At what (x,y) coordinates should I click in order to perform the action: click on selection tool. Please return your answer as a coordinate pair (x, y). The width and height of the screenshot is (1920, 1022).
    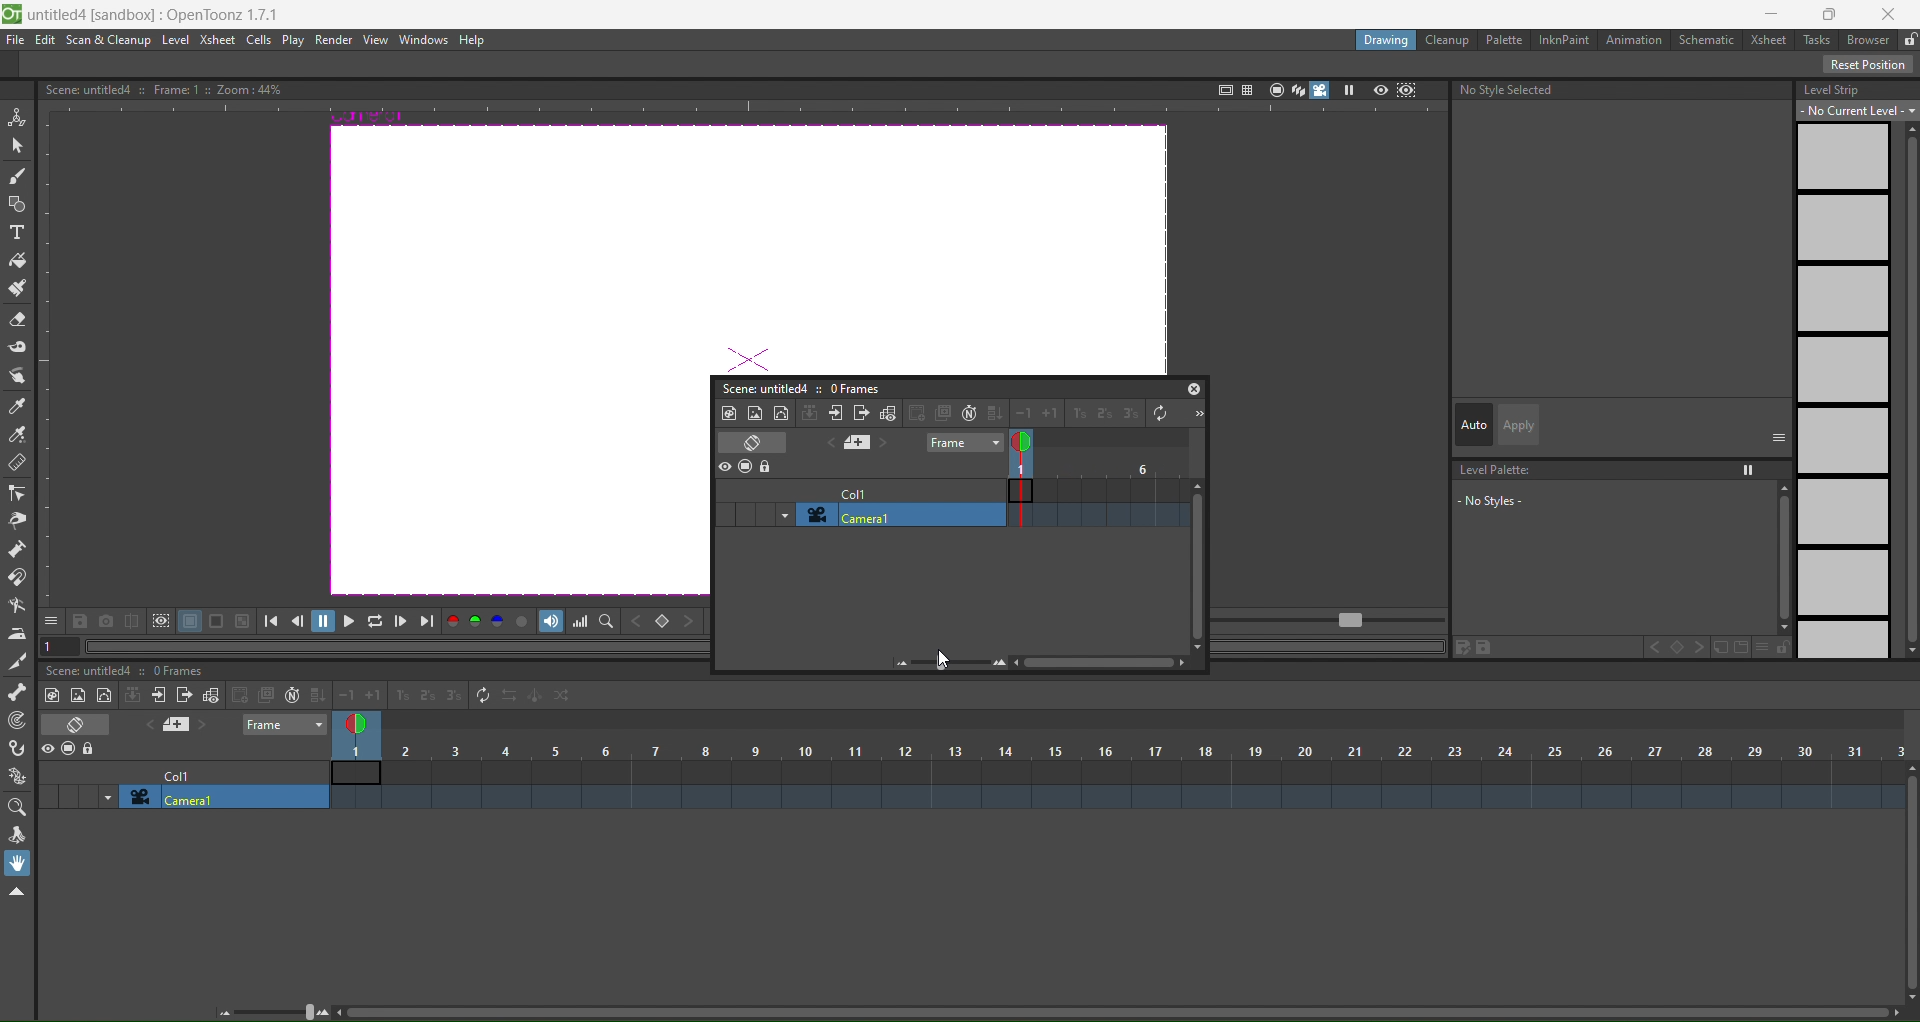
    Looking at the image, I should click on (18, 144).